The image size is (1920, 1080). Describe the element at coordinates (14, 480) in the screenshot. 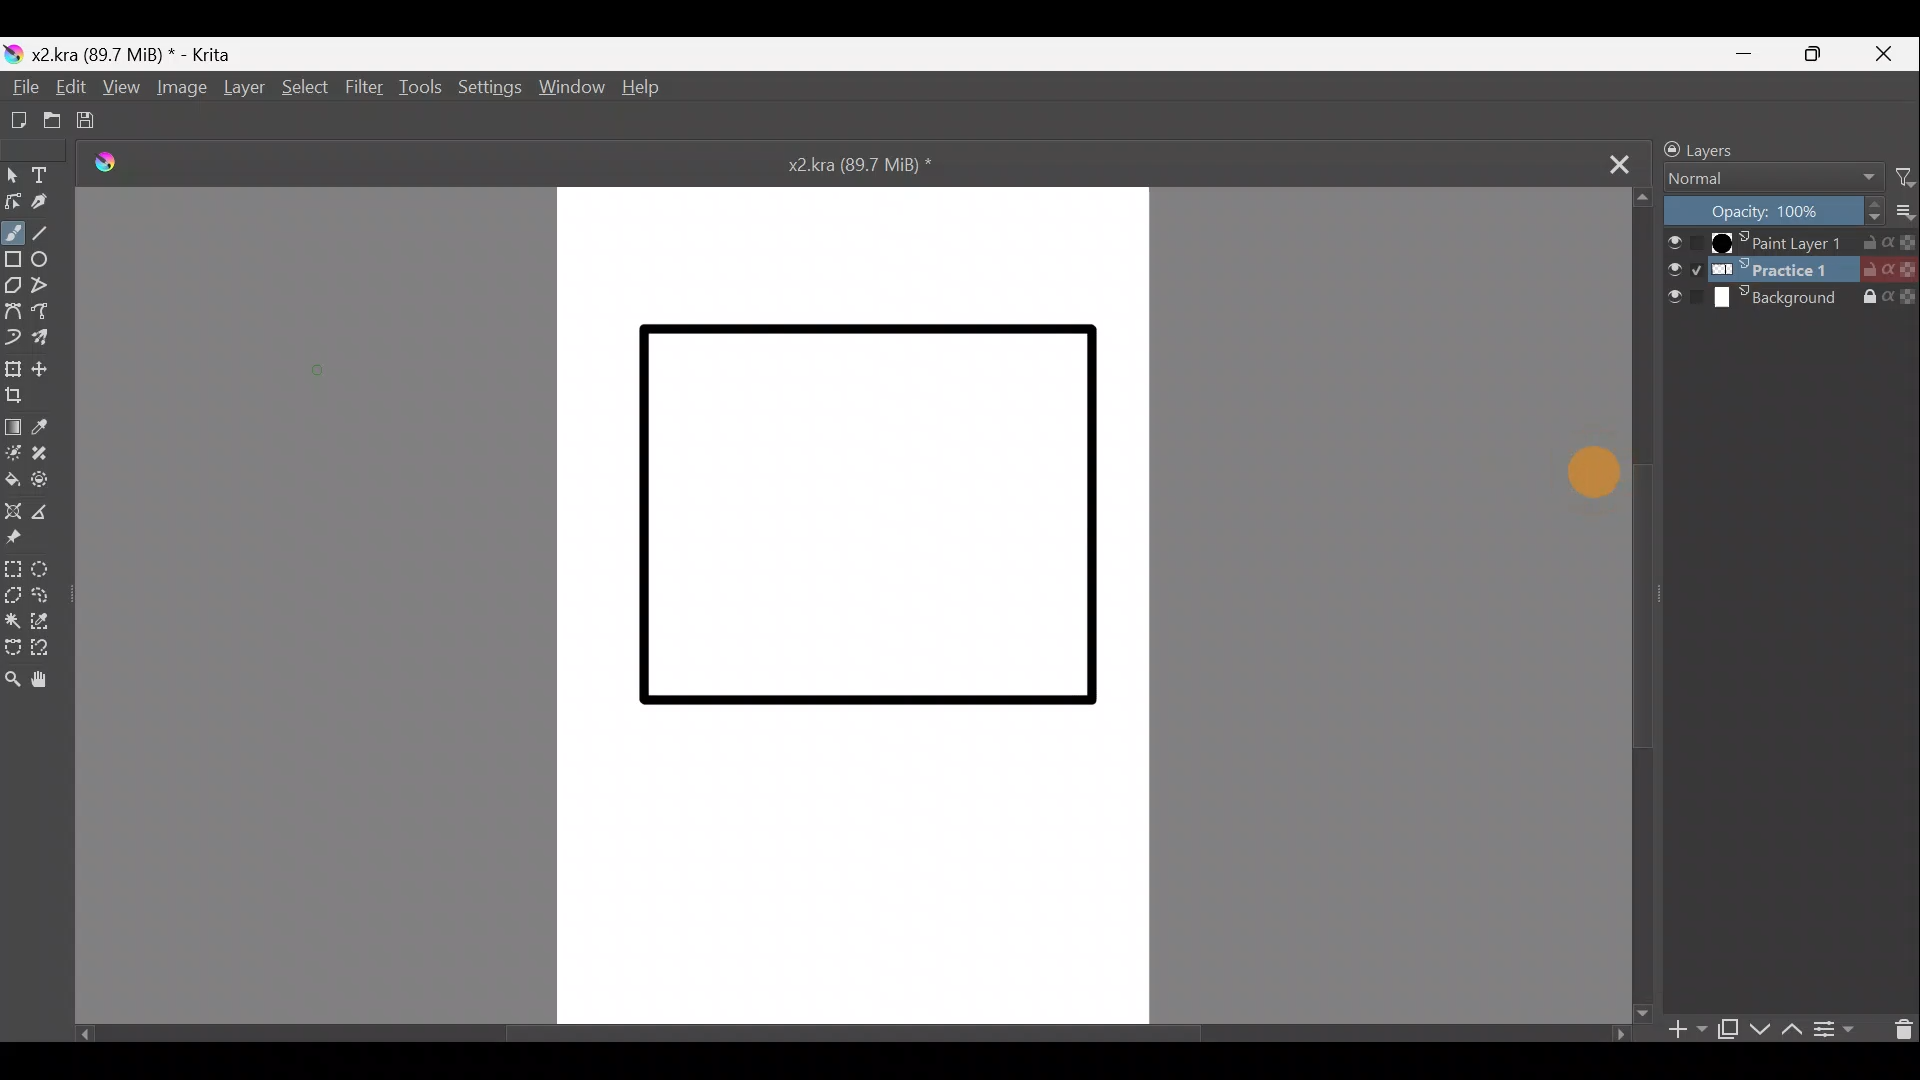

I see `Fill a contiguous area of colour with colour/fill a selection` at that location.